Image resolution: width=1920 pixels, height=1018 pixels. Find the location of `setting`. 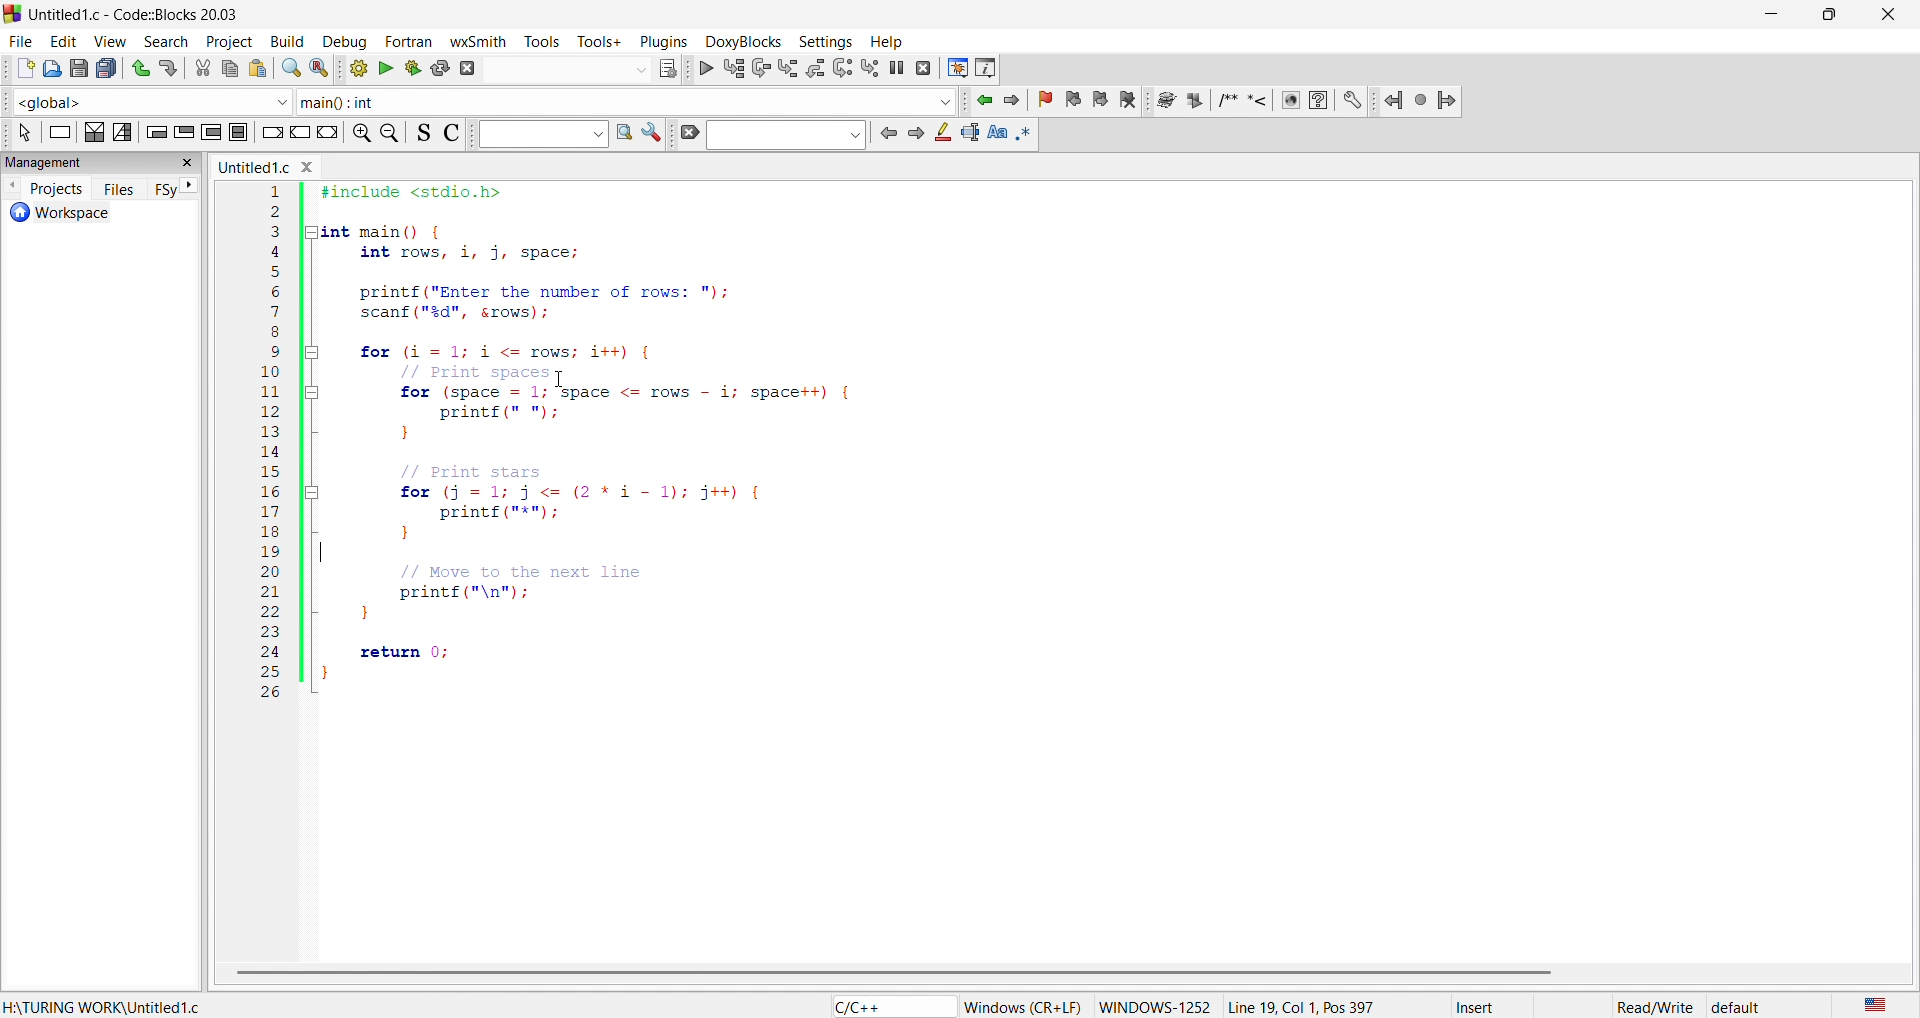

setting is located at coordinates (822, 40).